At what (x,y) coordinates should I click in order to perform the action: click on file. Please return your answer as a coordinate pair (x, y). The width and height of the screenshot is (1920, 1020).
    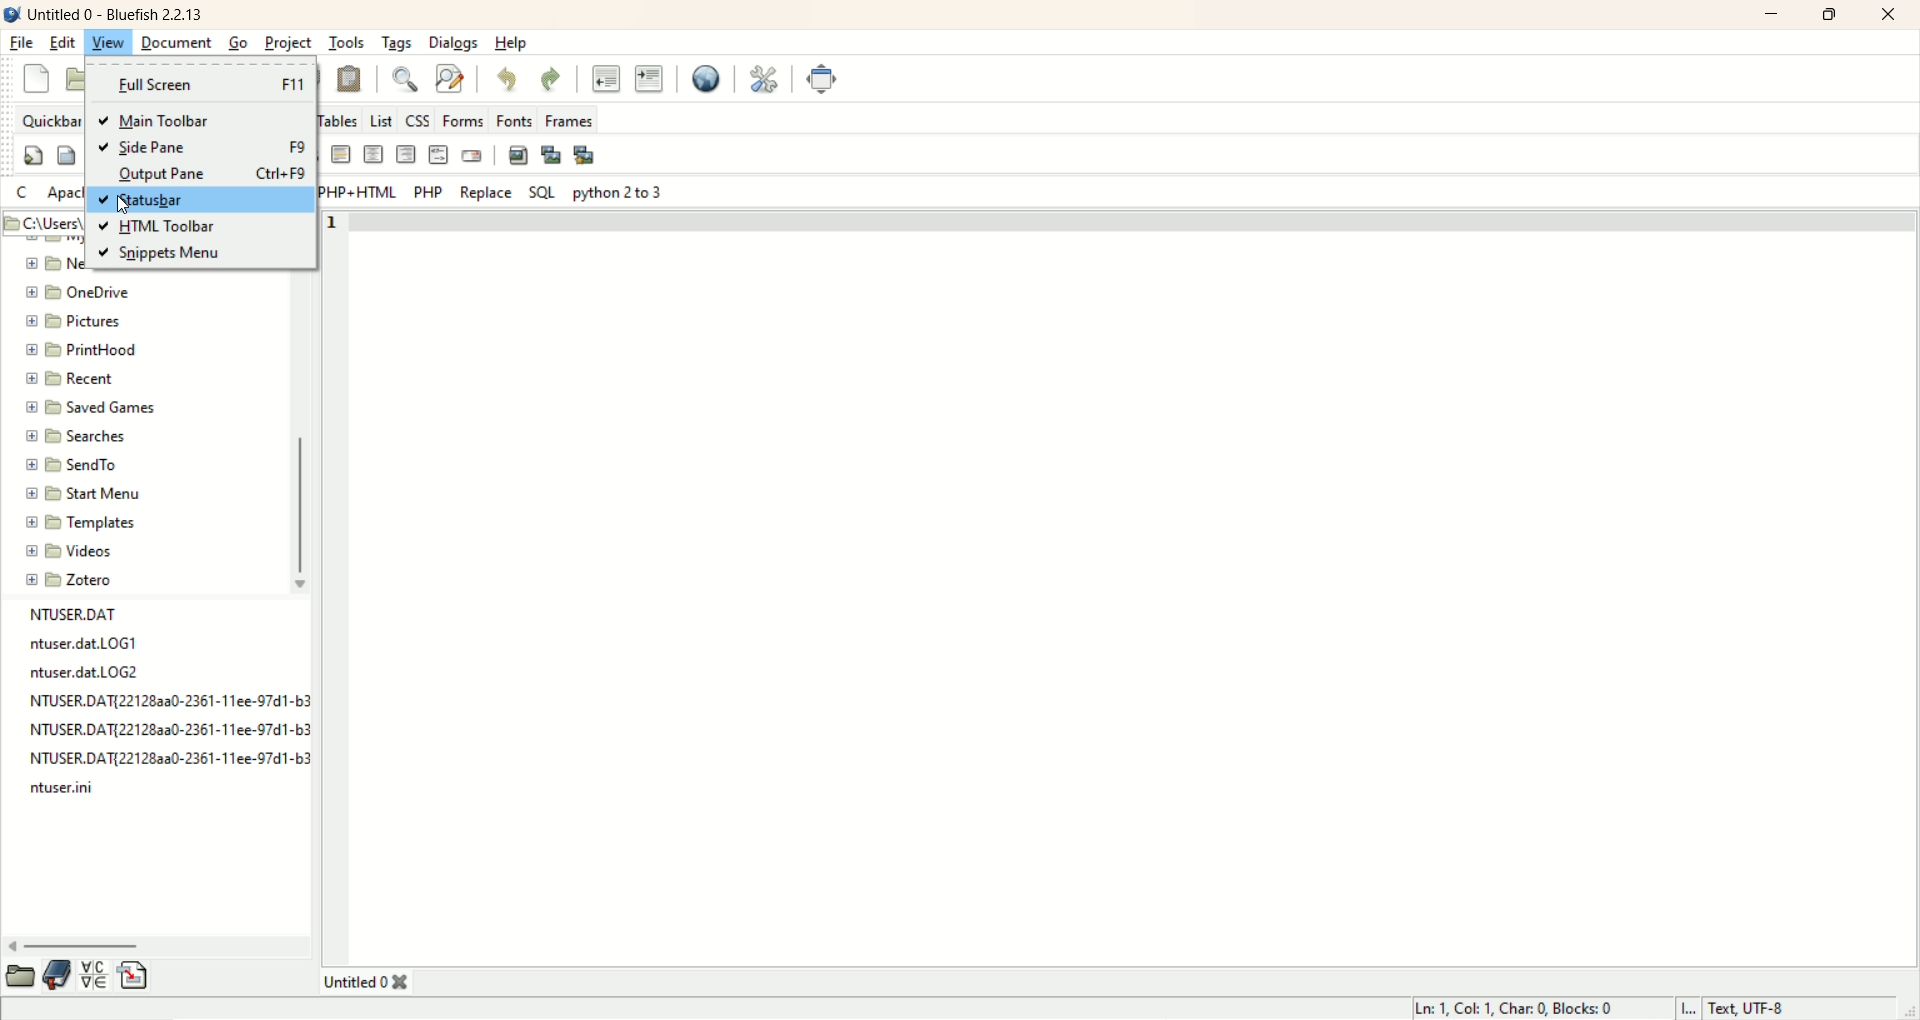
    Looking at the image, I should click on (166, 729).